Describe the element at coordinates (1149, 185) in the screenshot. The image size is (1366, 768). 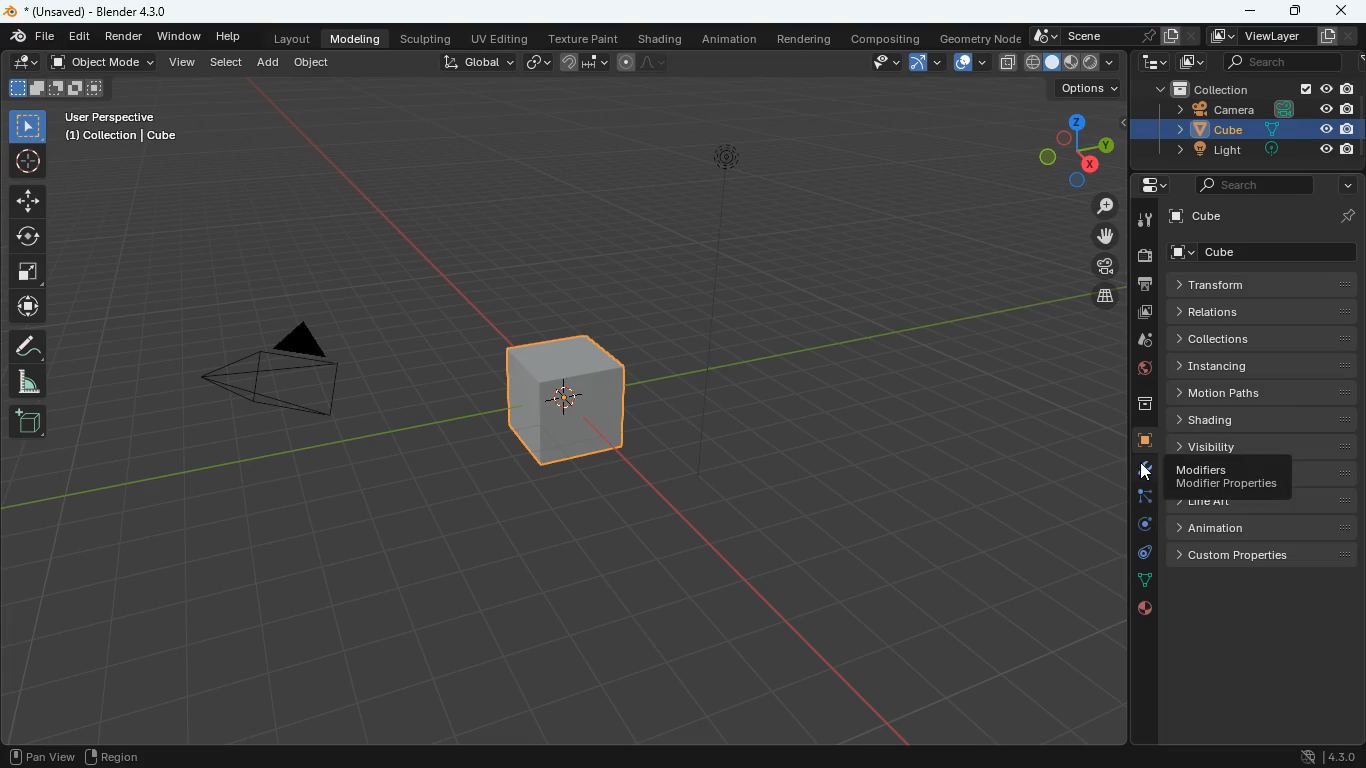
I see `settings` at that location.